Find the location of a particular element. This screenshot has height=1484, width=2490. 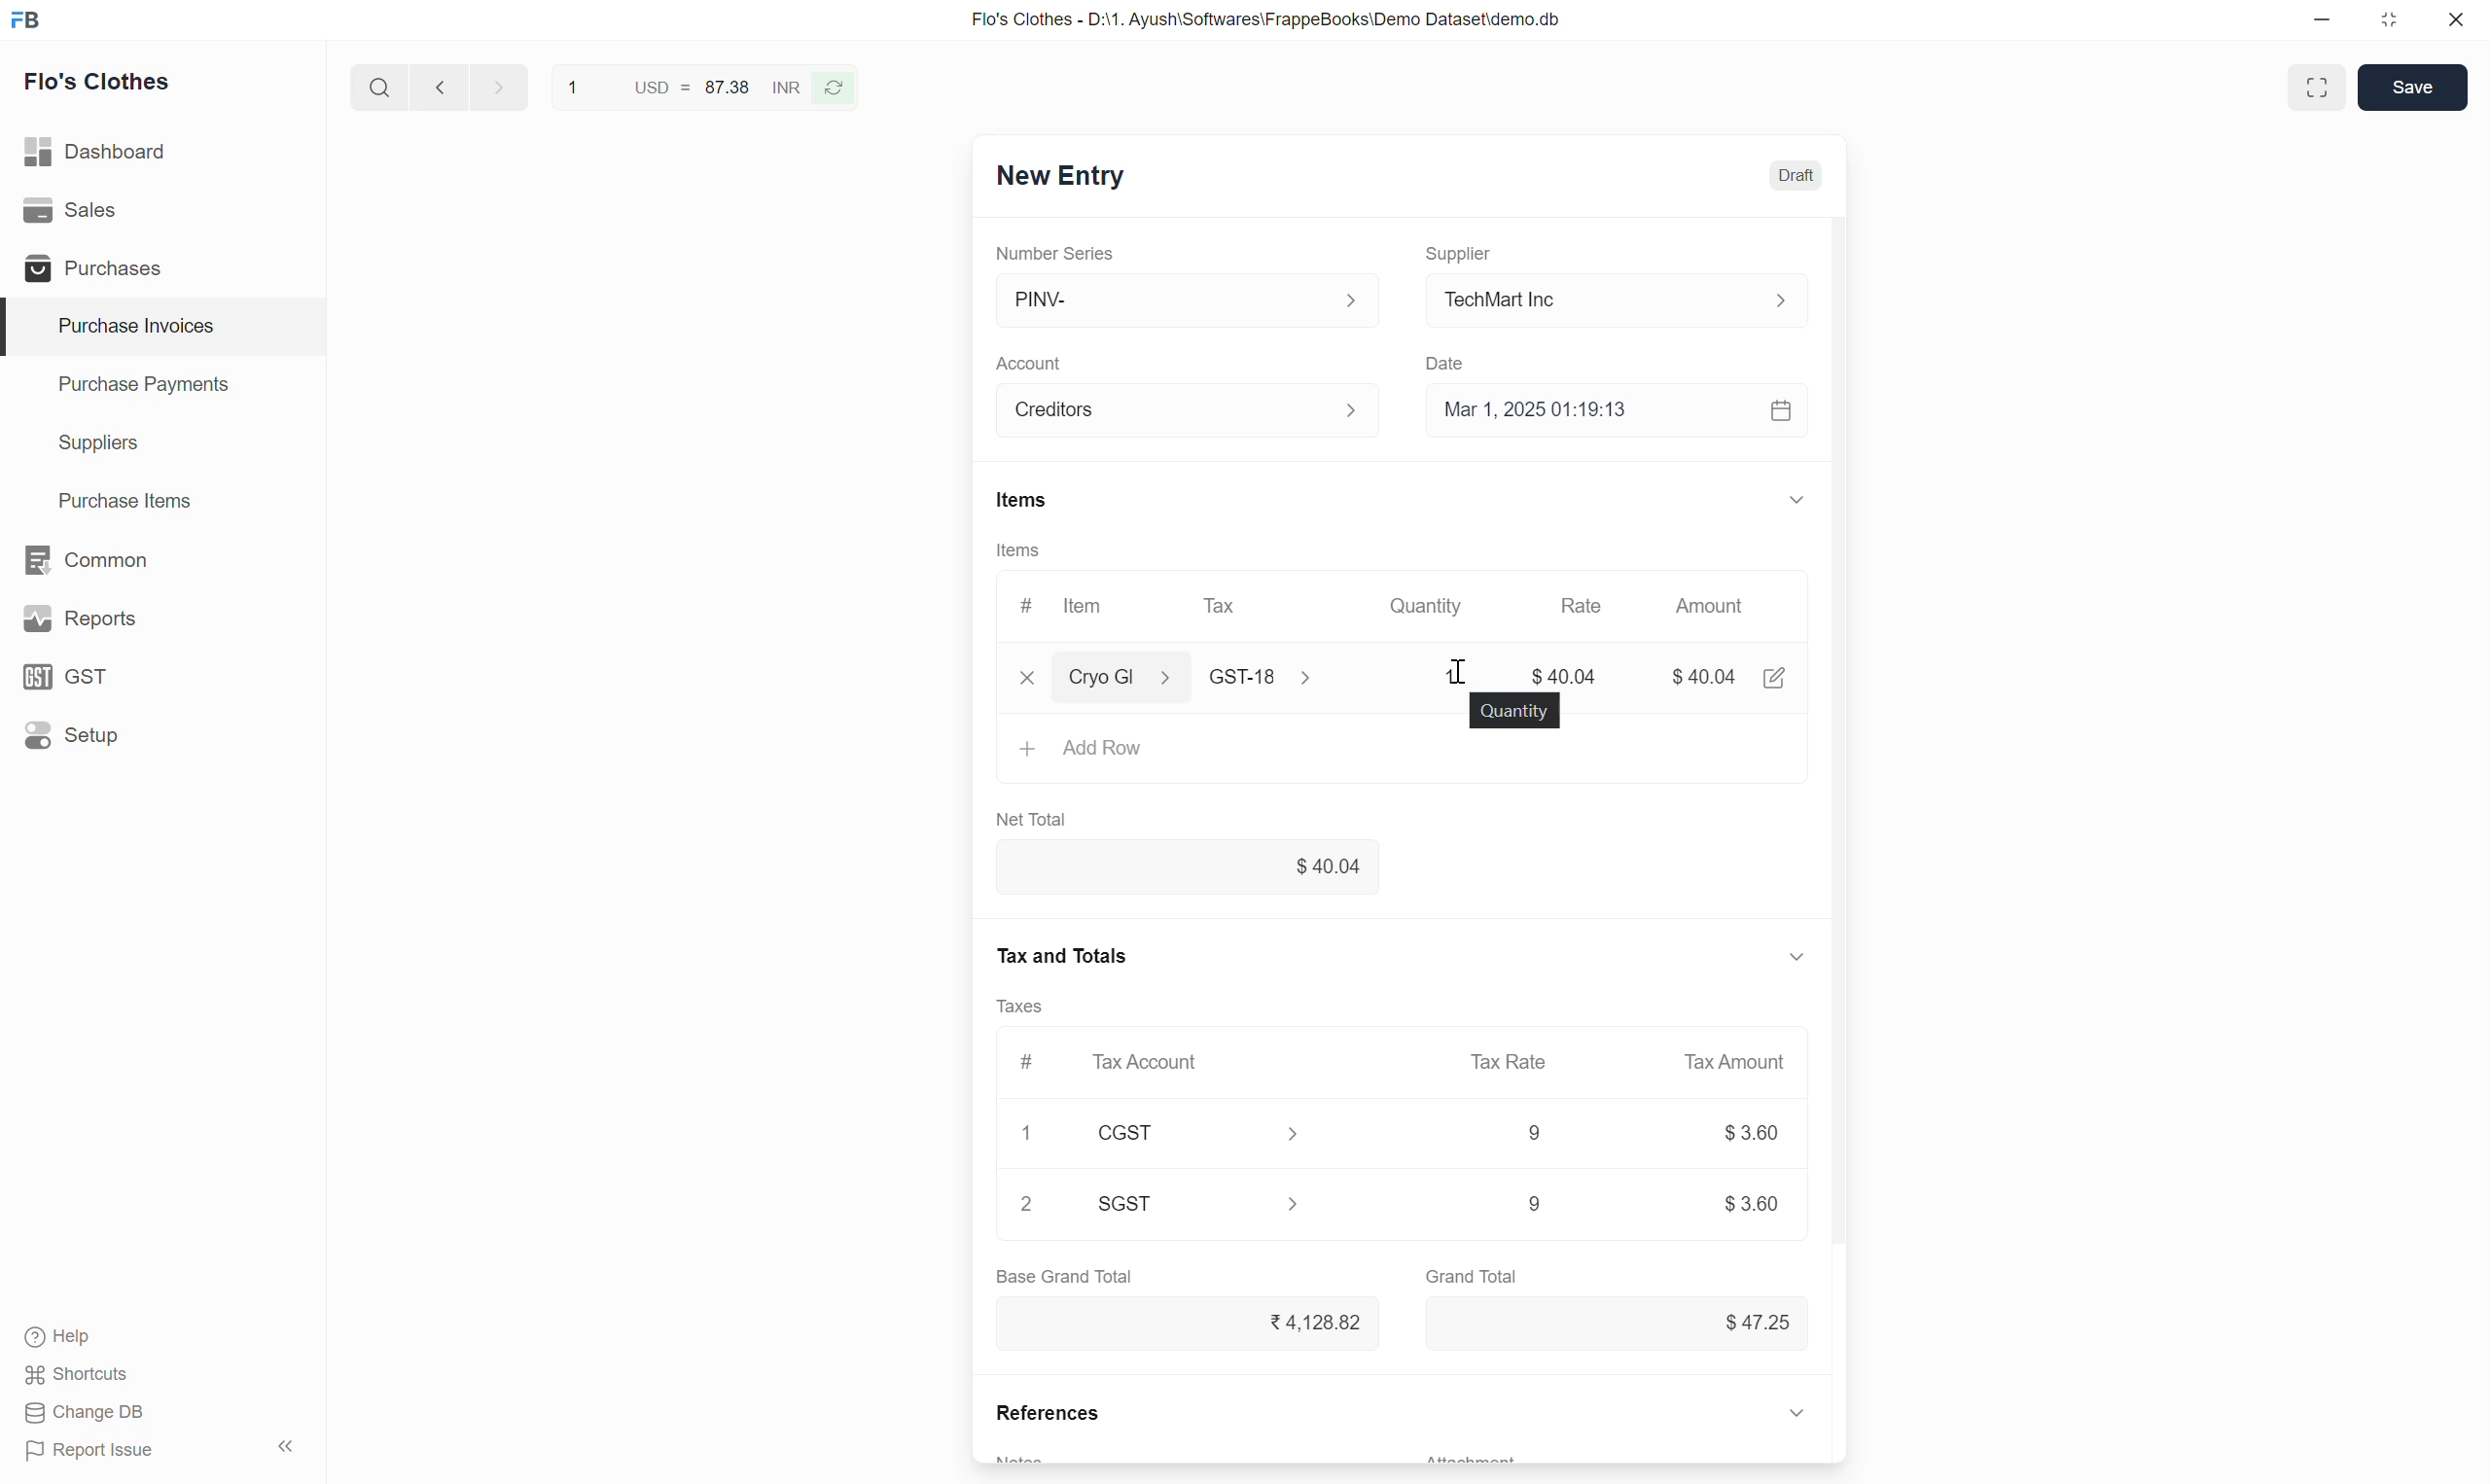

Tax Account is located at coordinates (1152, 1060).